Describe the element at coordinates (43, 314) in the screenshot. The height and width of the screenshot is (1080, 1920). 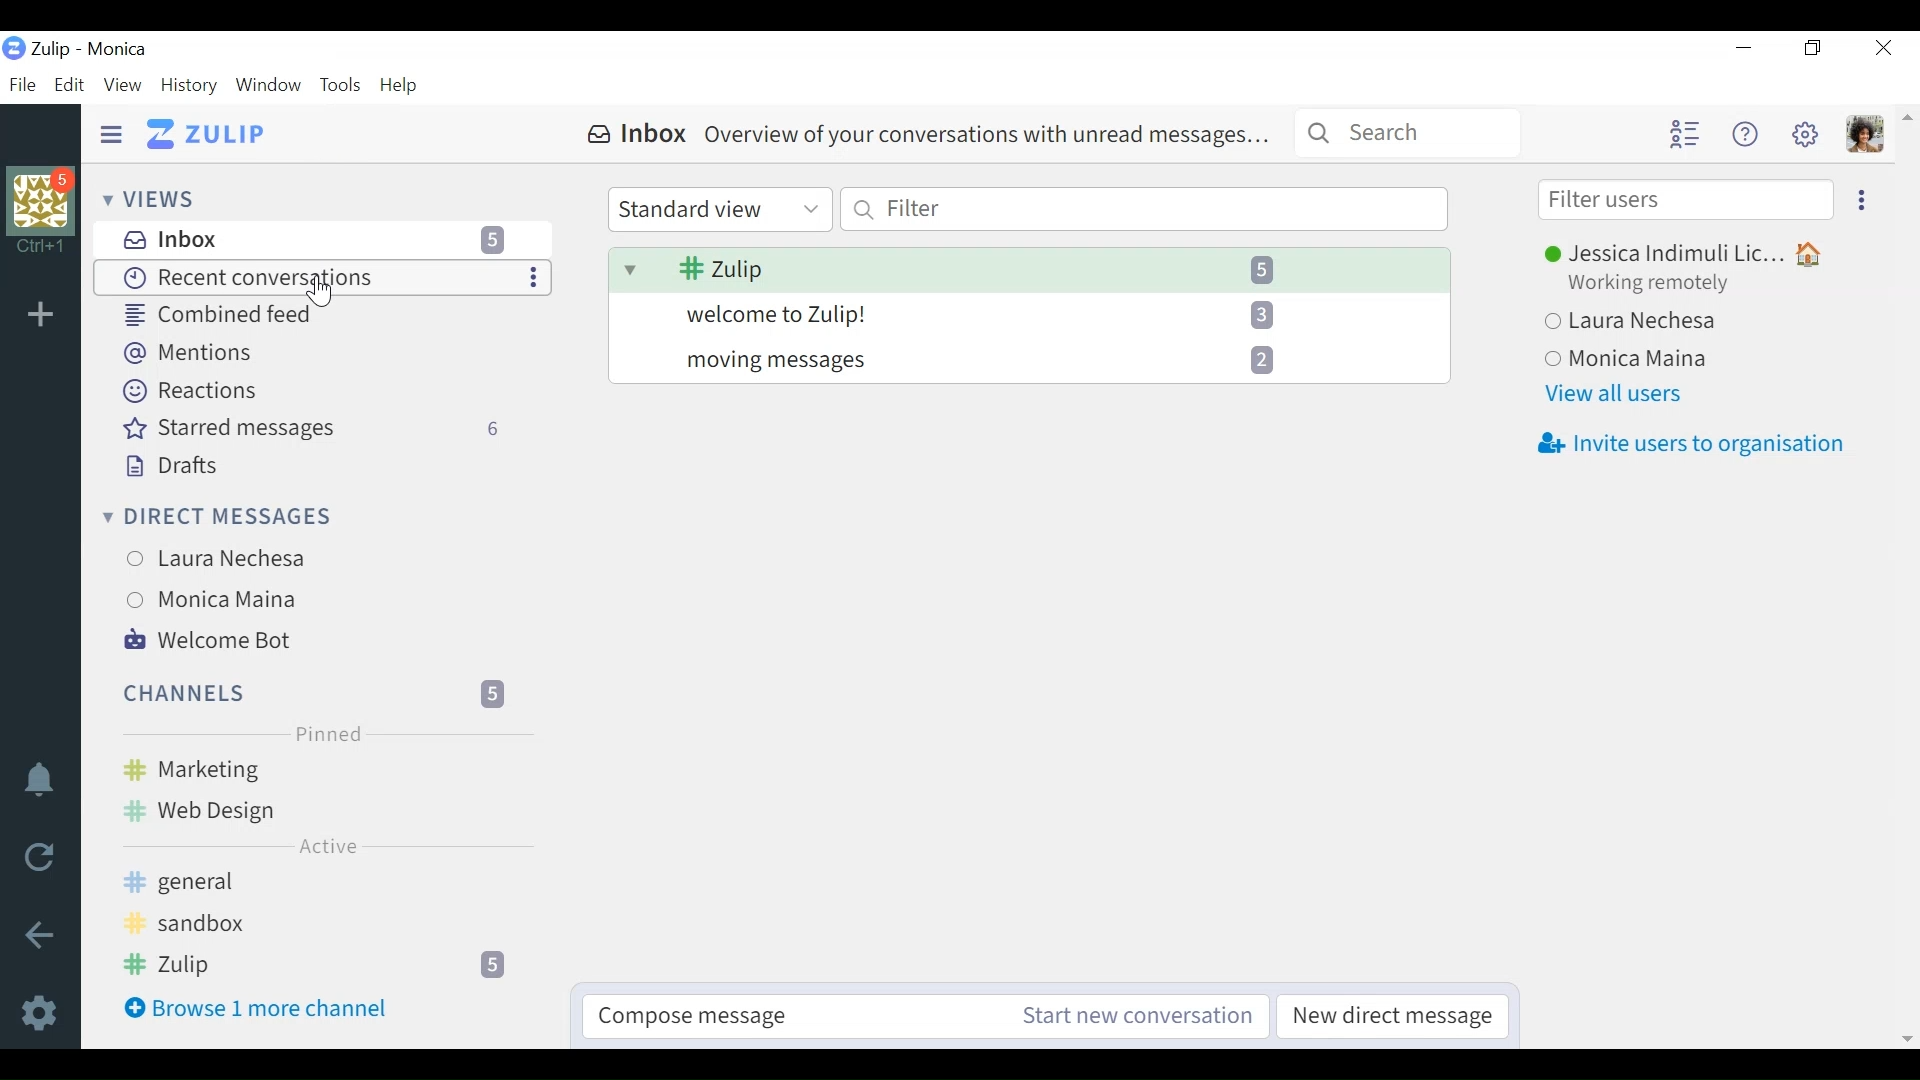
I see `Add organisation` at that location.